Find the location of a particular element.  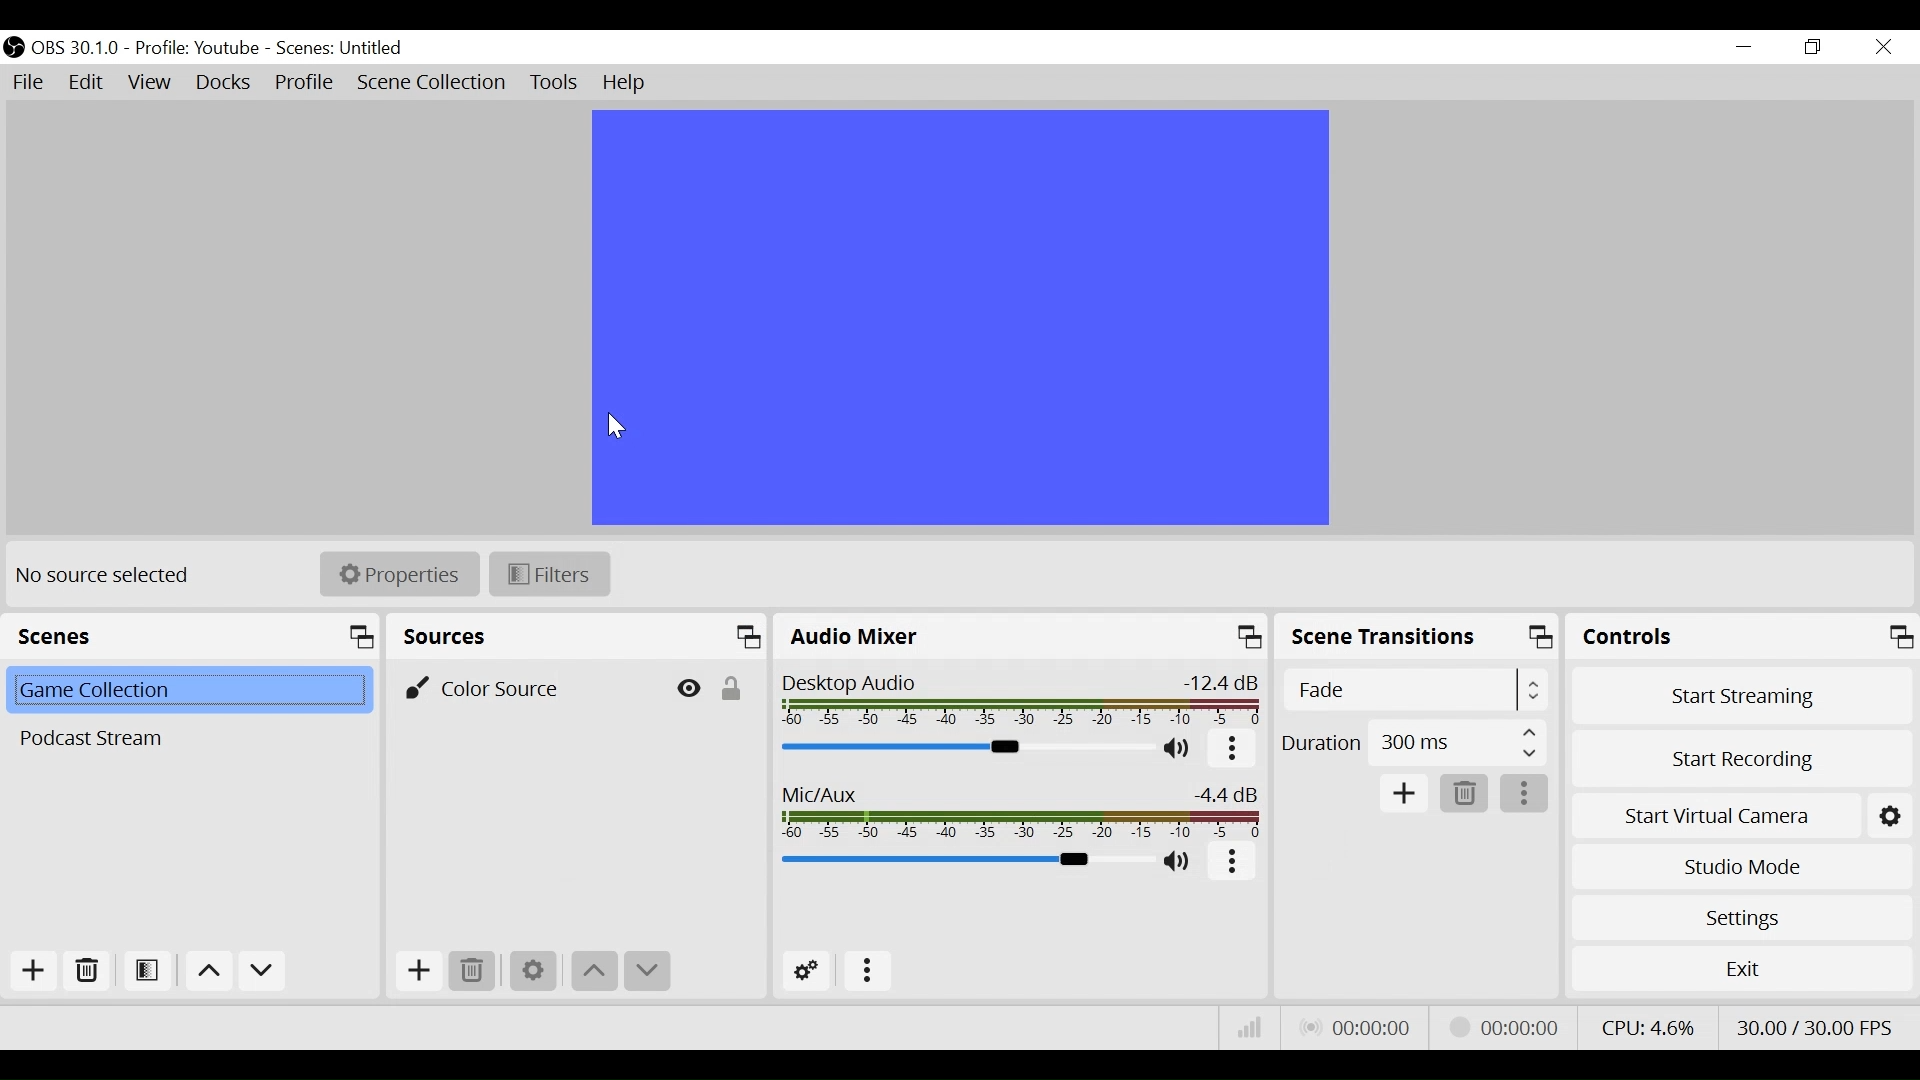

CPU Usage is located at coordinates (1647, 1027).